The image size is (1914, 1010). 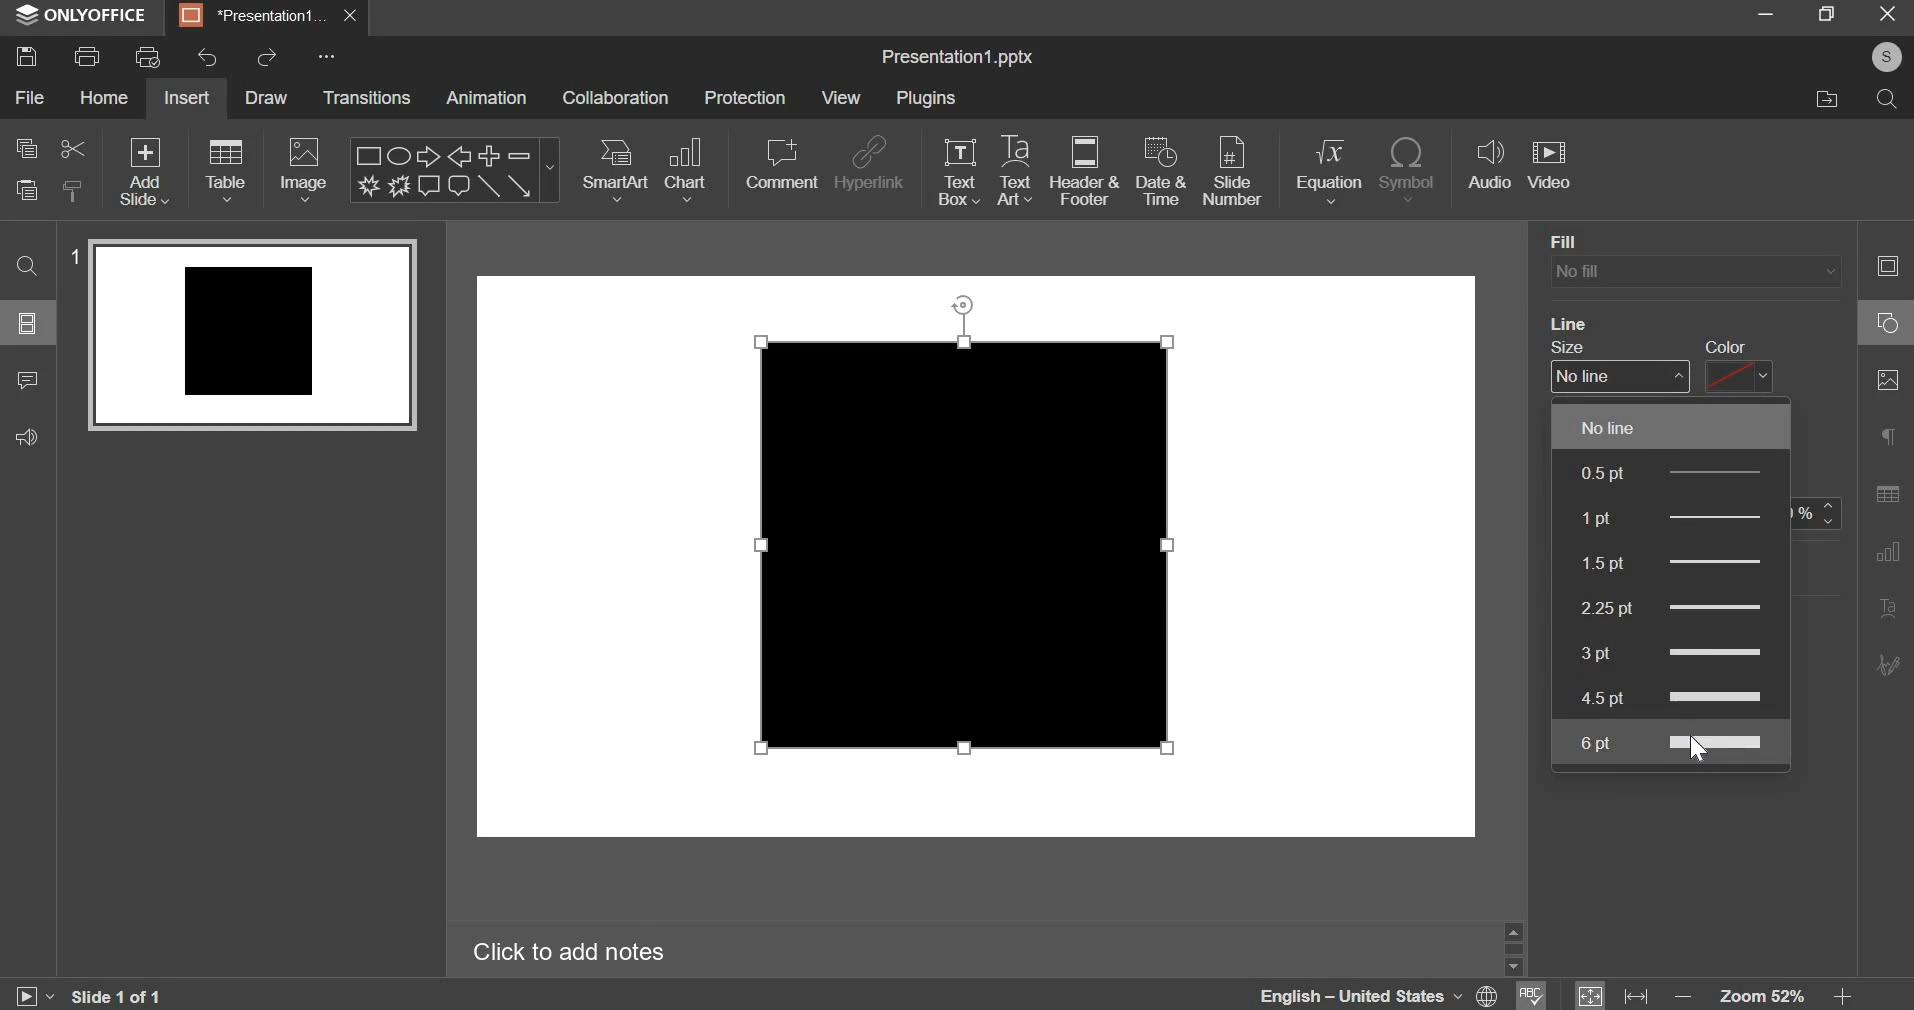 I want to click on Circle, so click(x=1884, y=325).